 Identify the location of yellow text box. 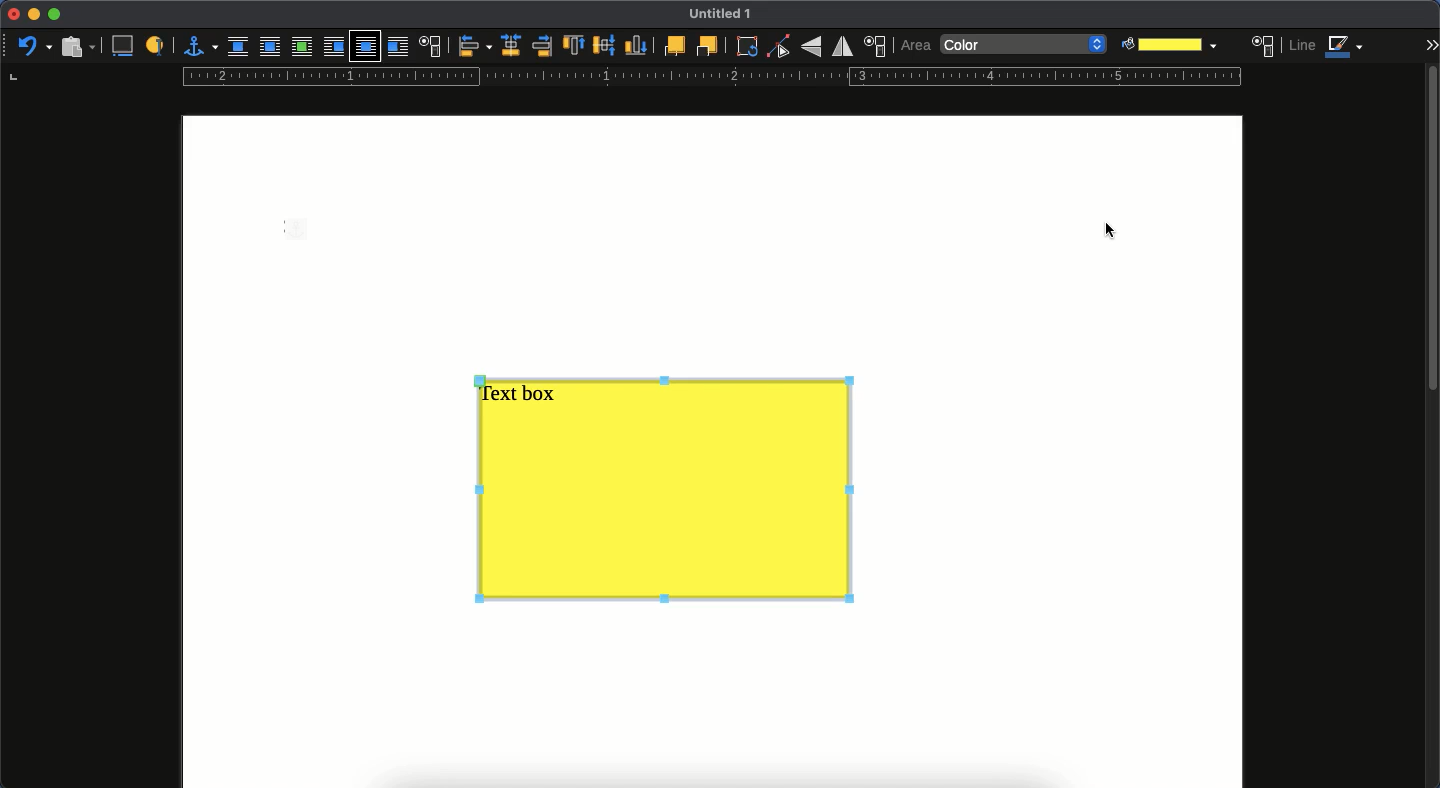
(663, 493).